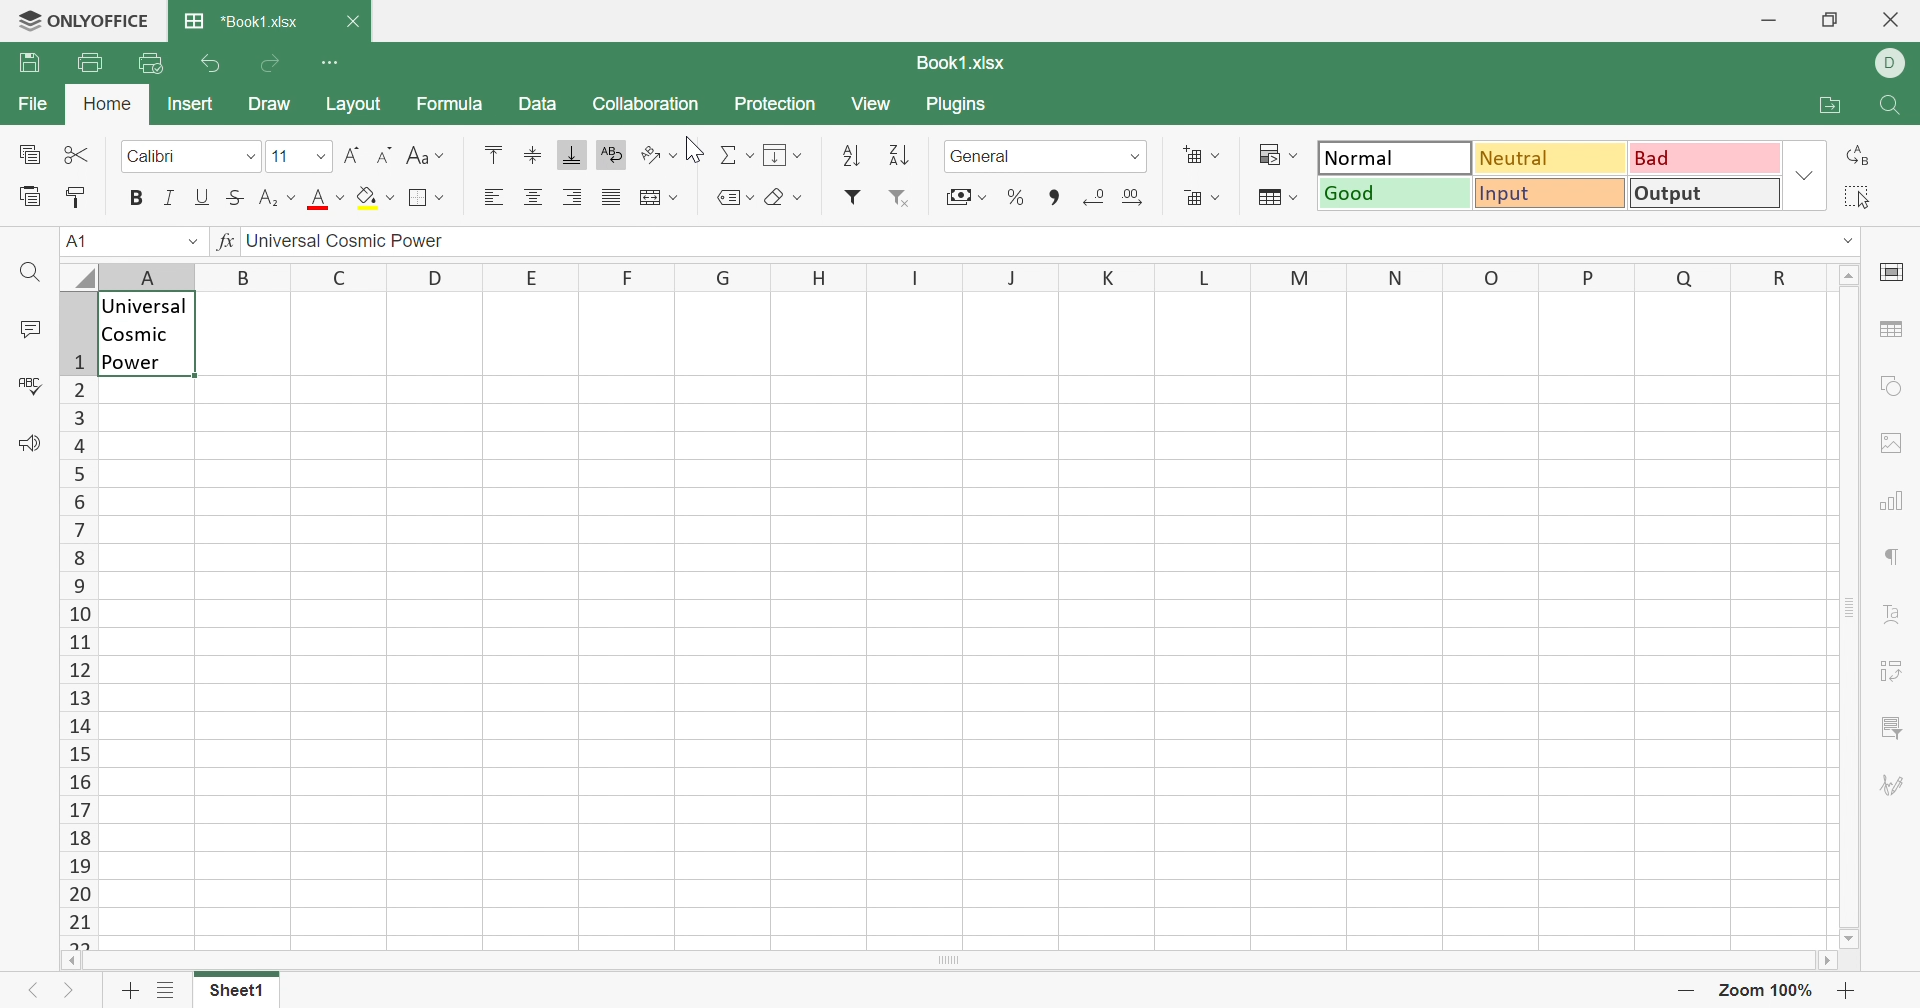  Describe the element at coordinates (1893, 613) in the screenshot. I see `Text Art settings` at that location.